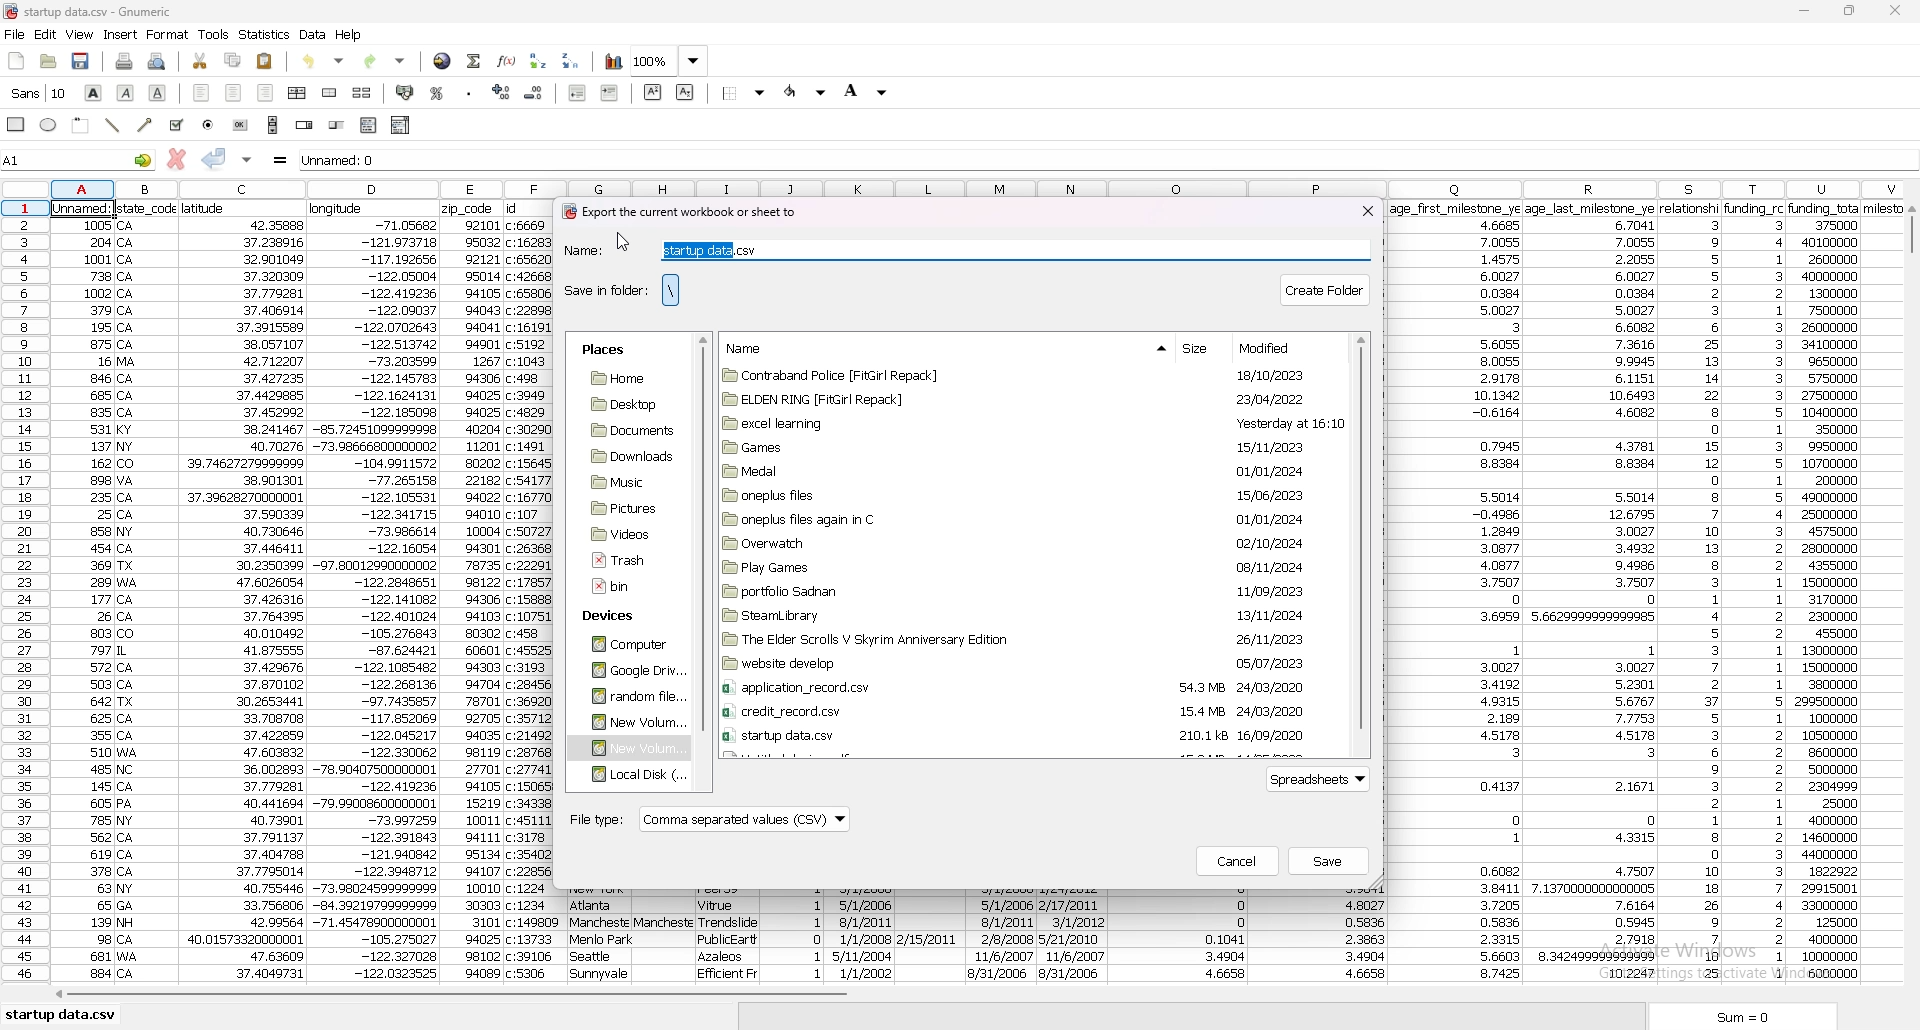  Describe the element at coordinates (704, 534) in the screenshot. I see `scroll bar` at that location.